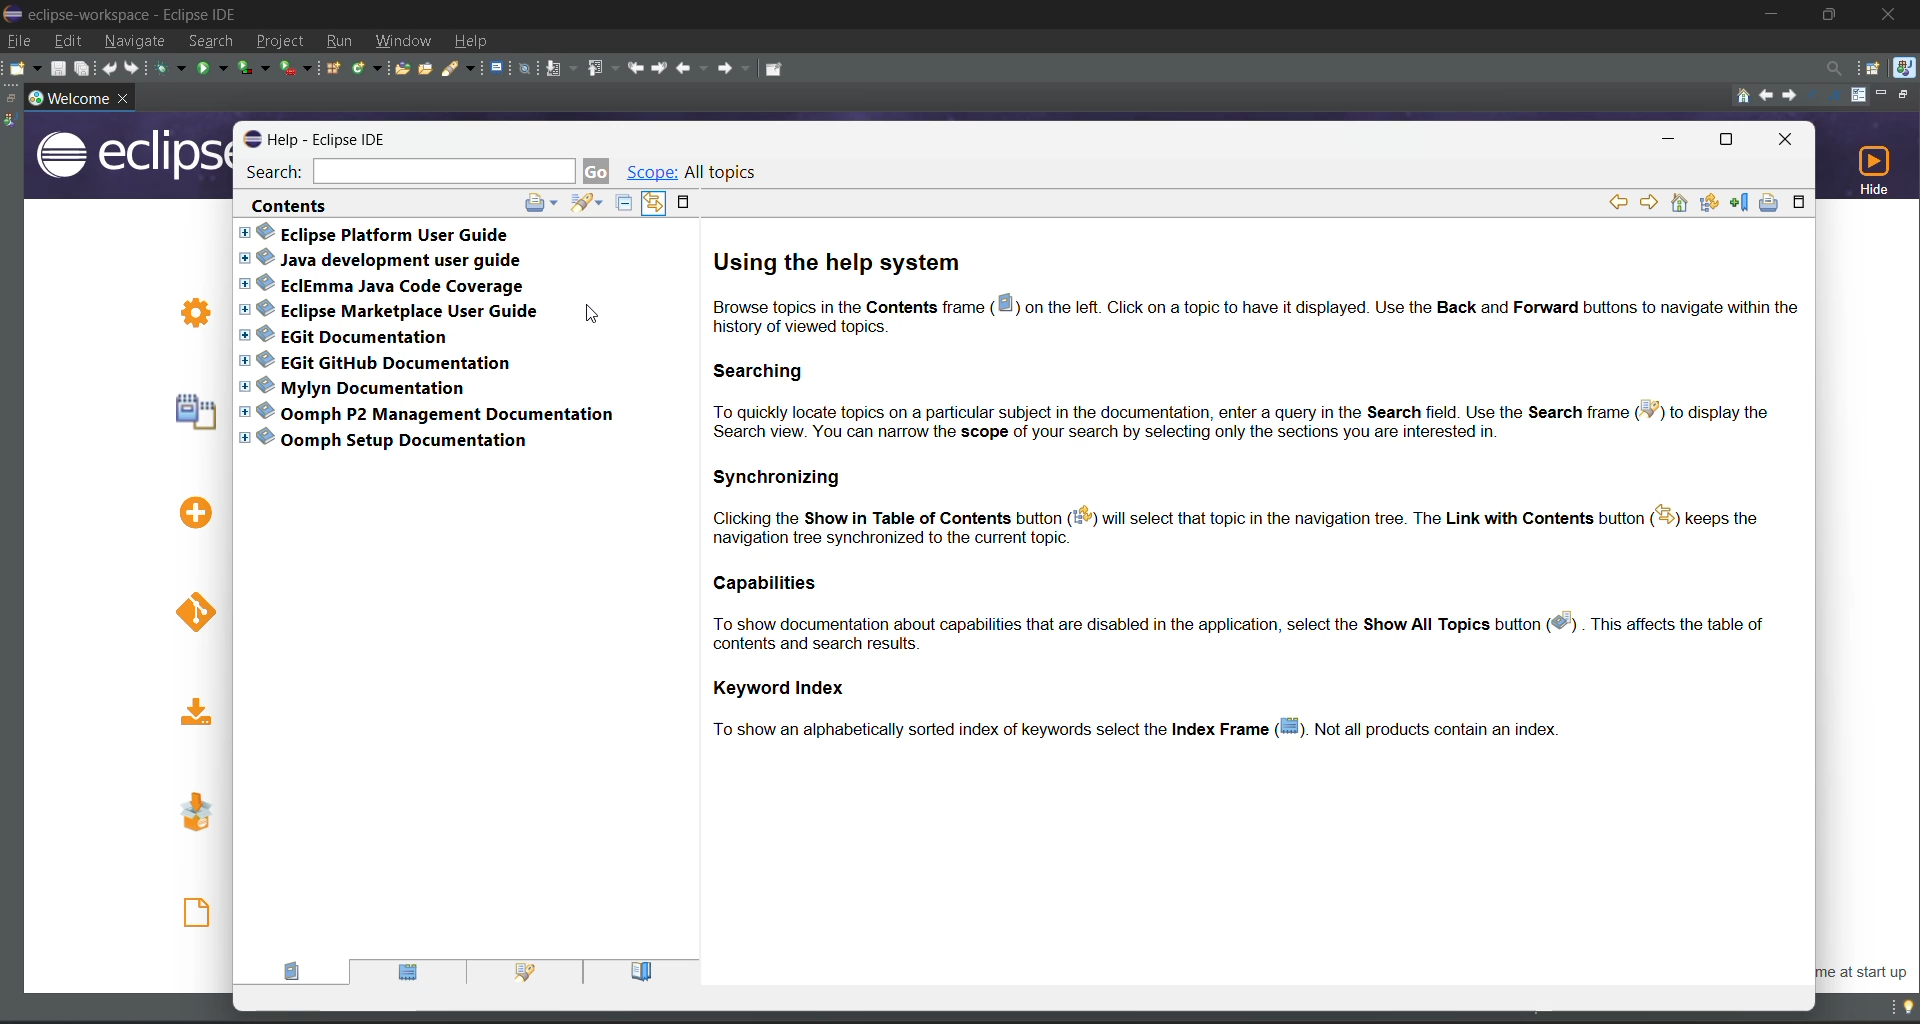 Image resolution: width=1920 pixels, height=1024 pixels. Describe the element at coordinates (365, 68) in the screenshot. I see `new java class` at that location.